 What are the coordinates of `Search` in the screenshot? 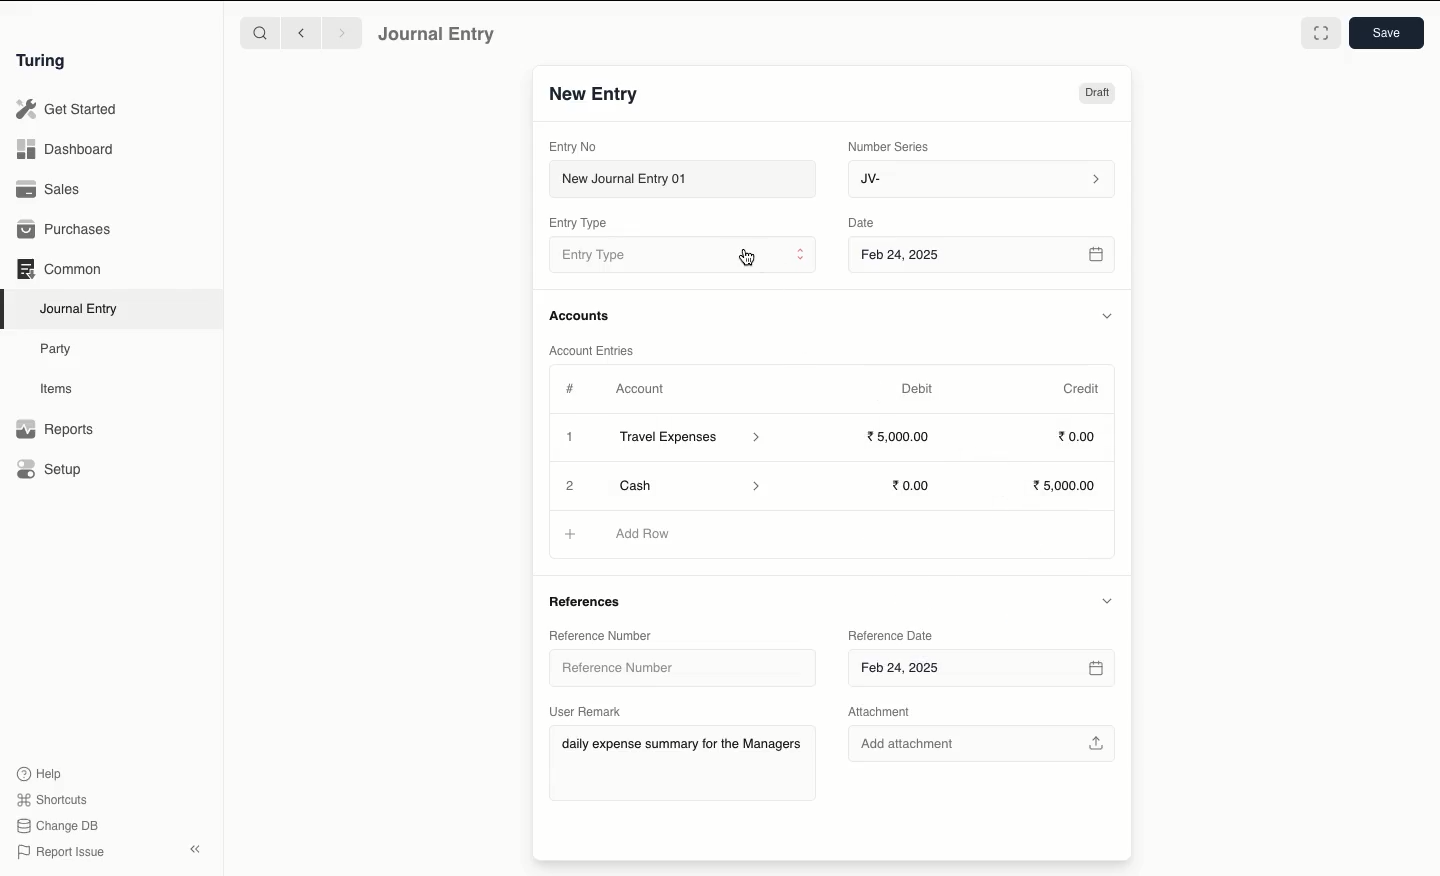 It's located at (259, 32).